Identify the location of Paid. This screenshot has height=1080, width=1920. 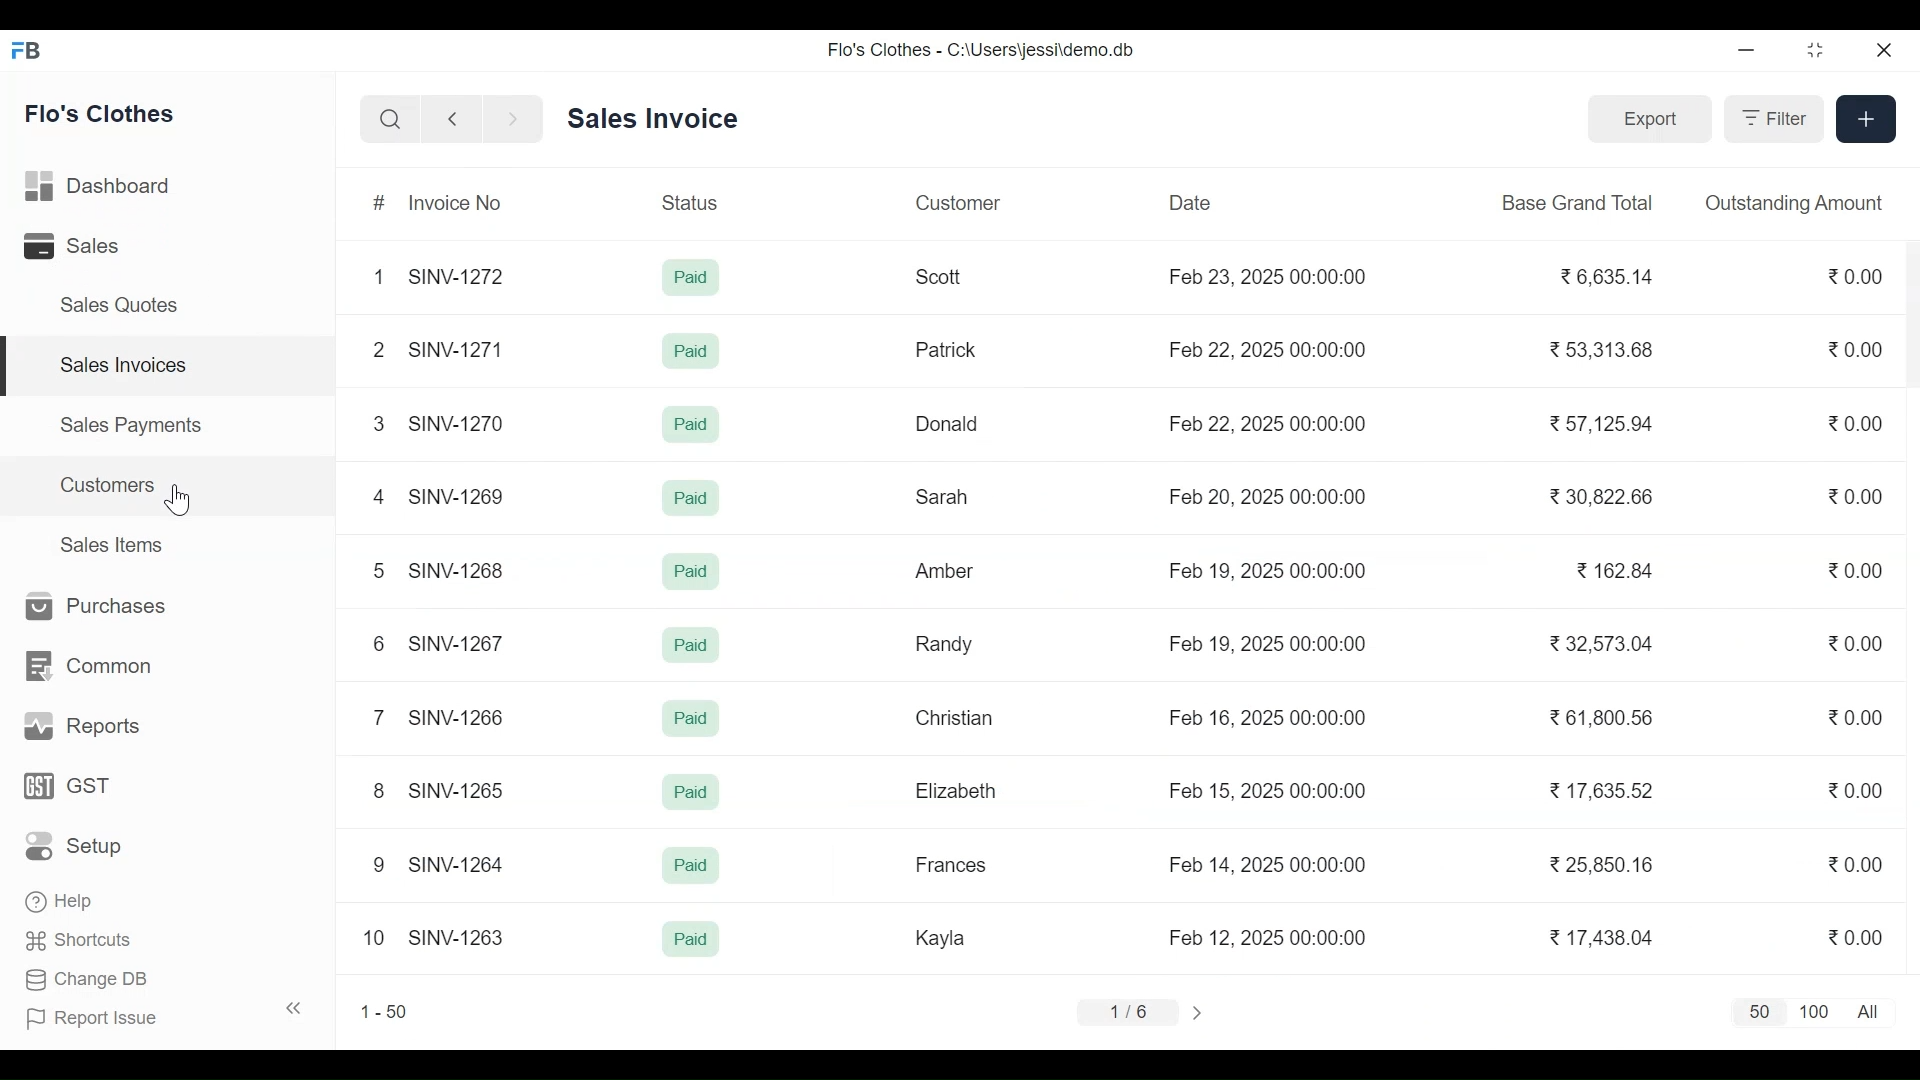
(690, 717).